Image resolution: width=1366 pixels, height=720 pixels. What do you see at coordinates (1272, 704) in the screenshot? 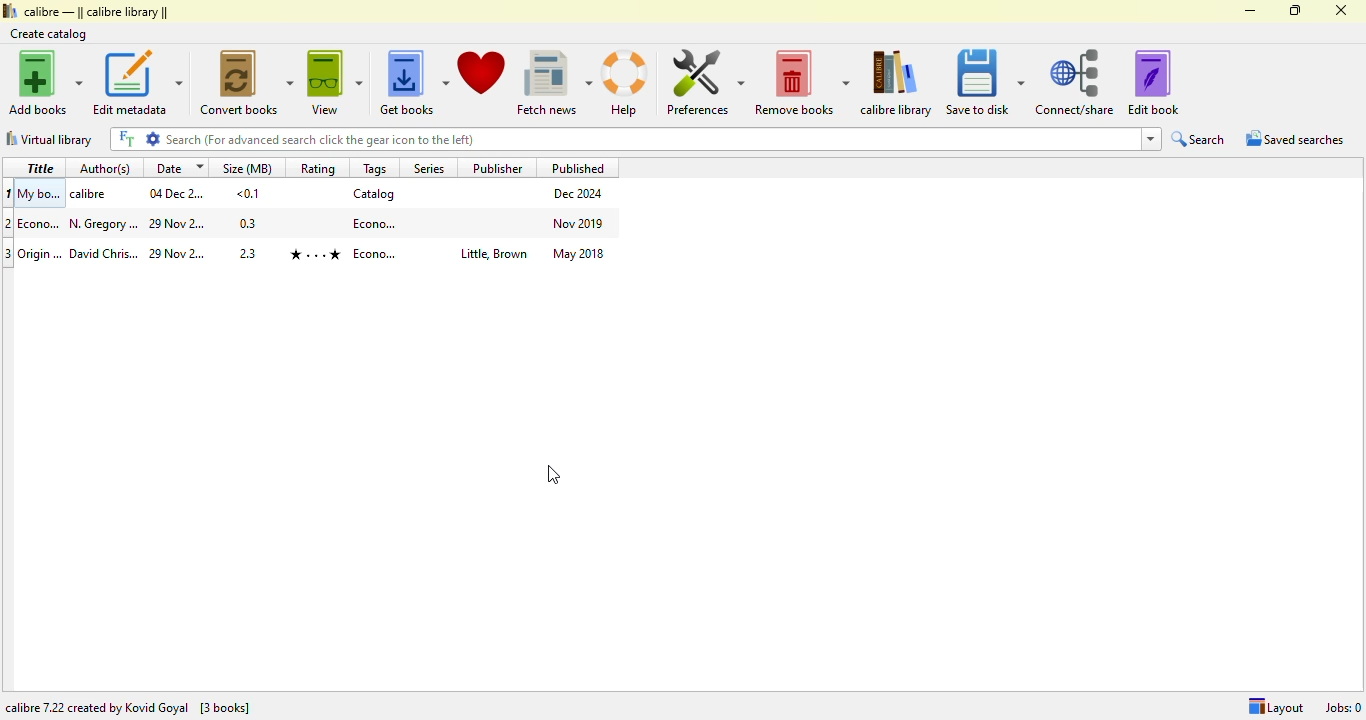
I see `Layout` at bounding box center [1272, 704].